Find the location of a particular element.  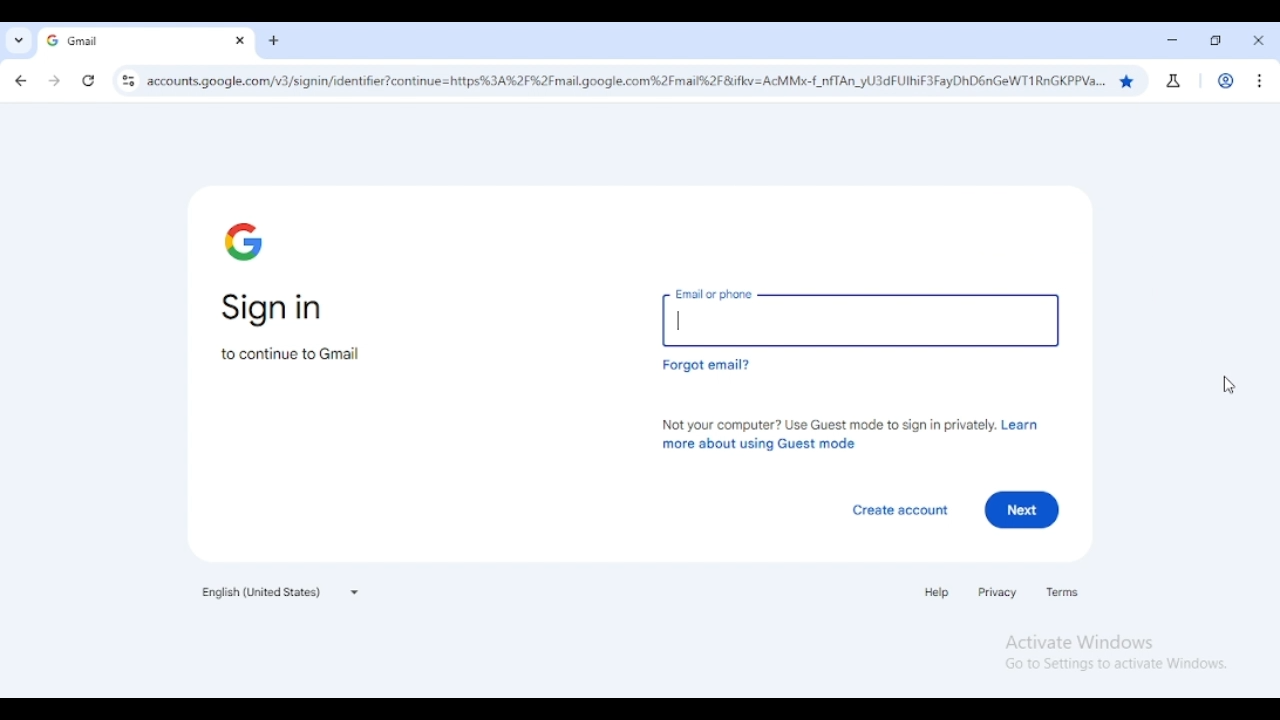

click to go forward is located at coordinates (54, 82).